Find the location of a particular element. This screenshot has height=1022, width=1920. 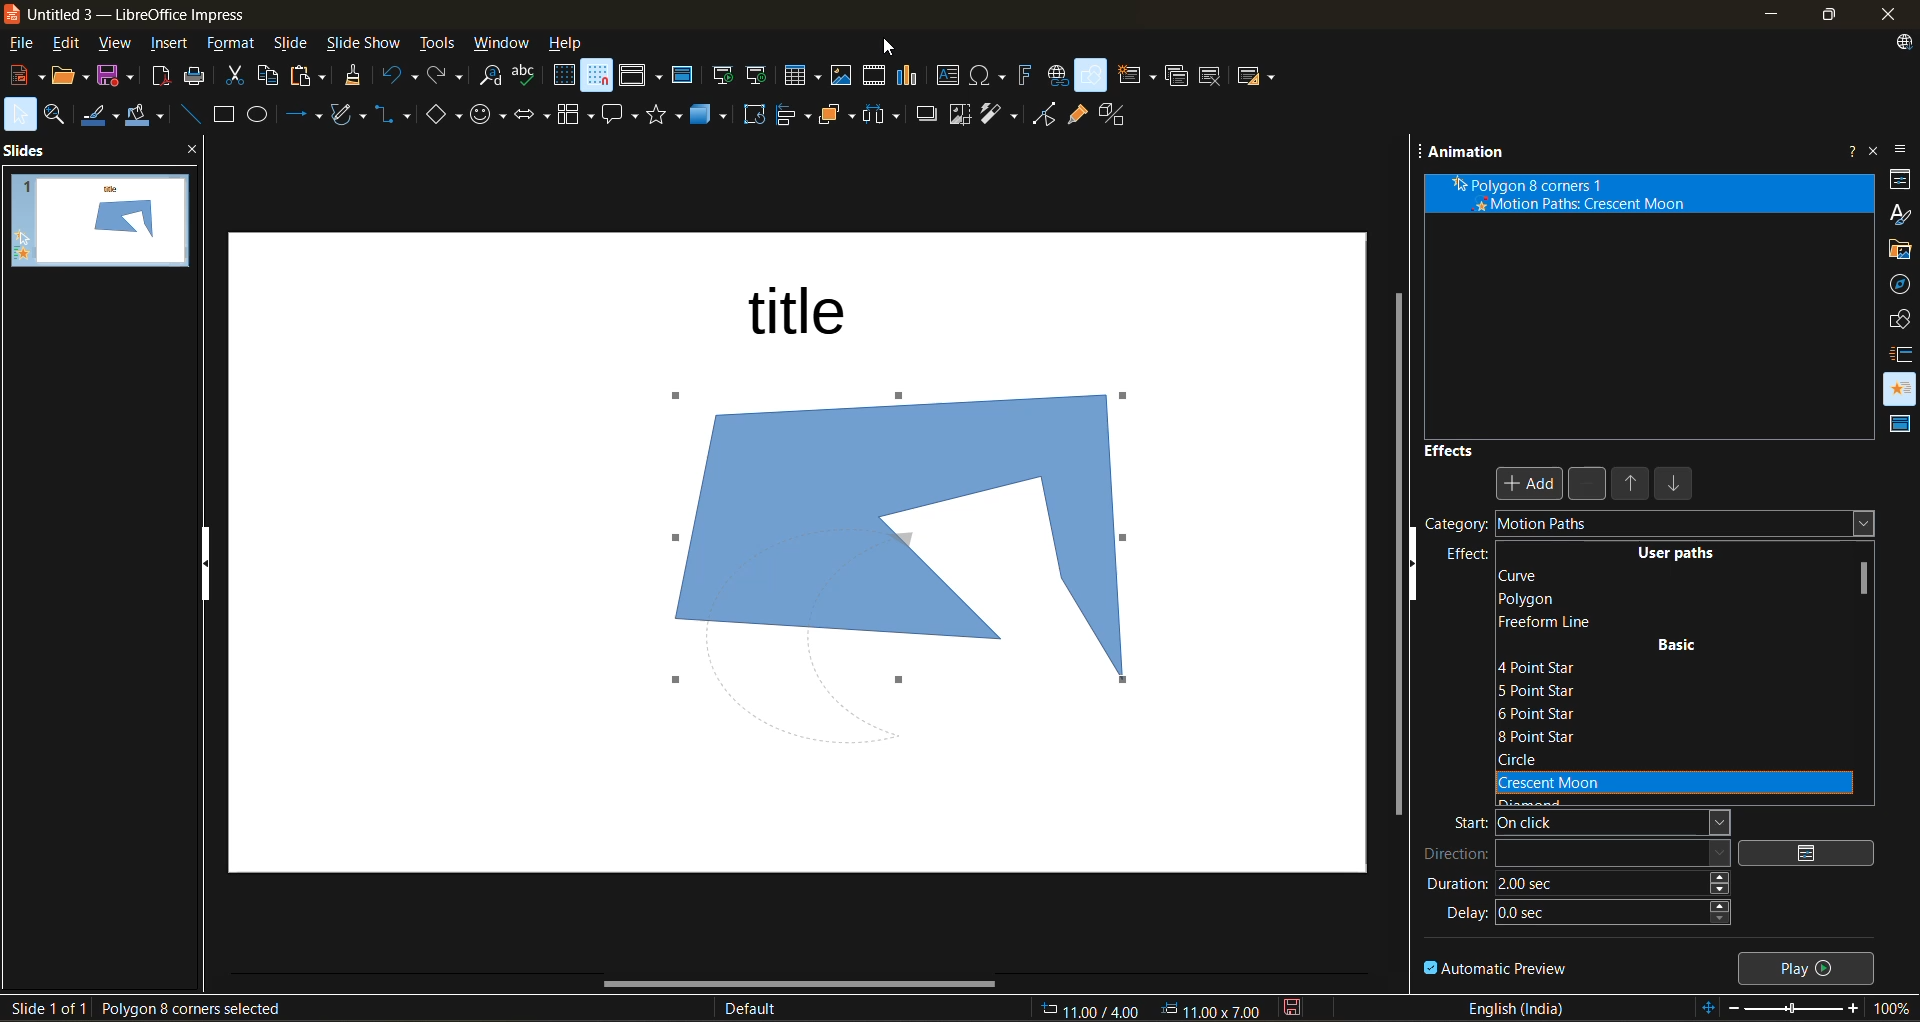

fit to slide is located at coordinates (1704, 1005).